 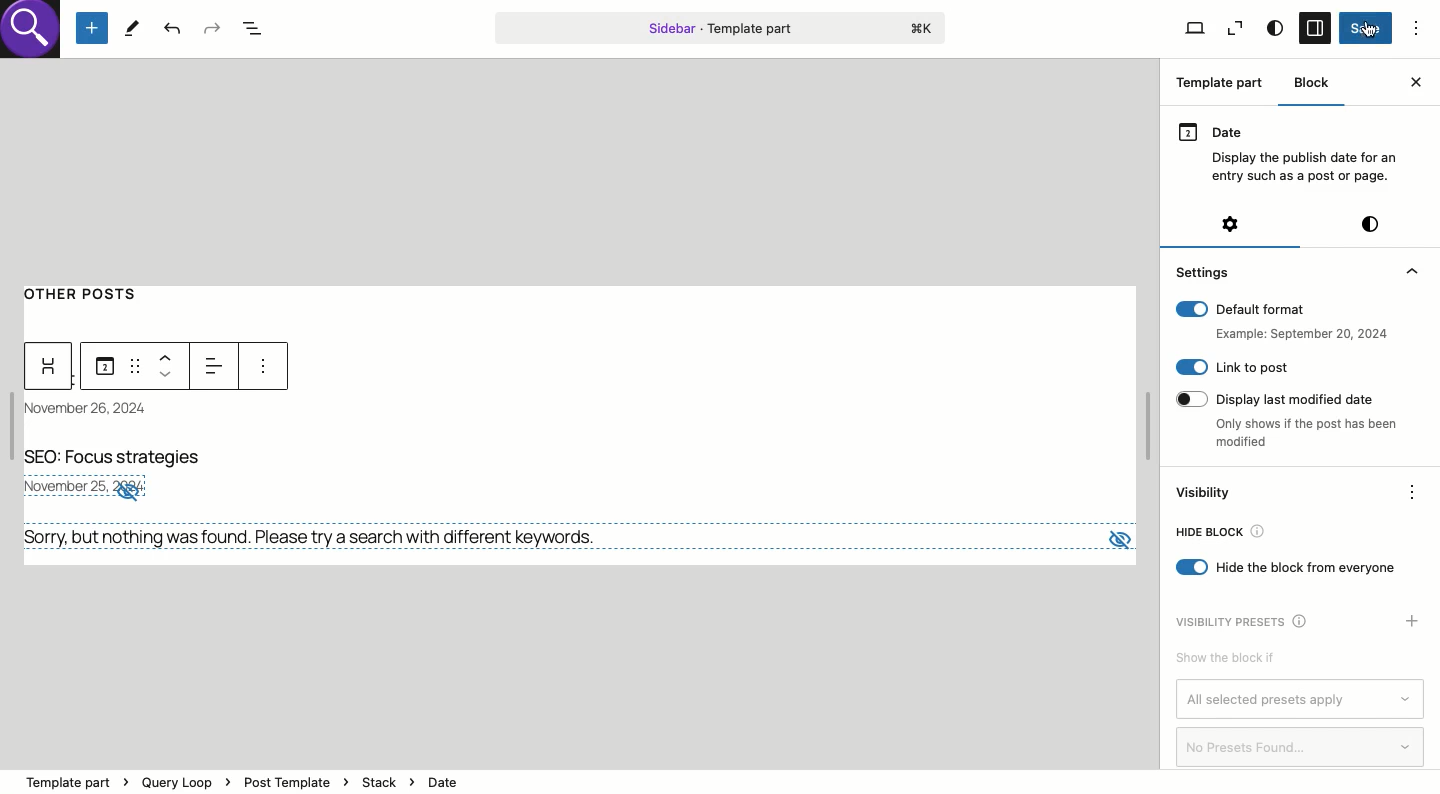 What do you see at coordinates (1297, 334) in the screenshot?
I see `example` at bounding box center [1297, 334].